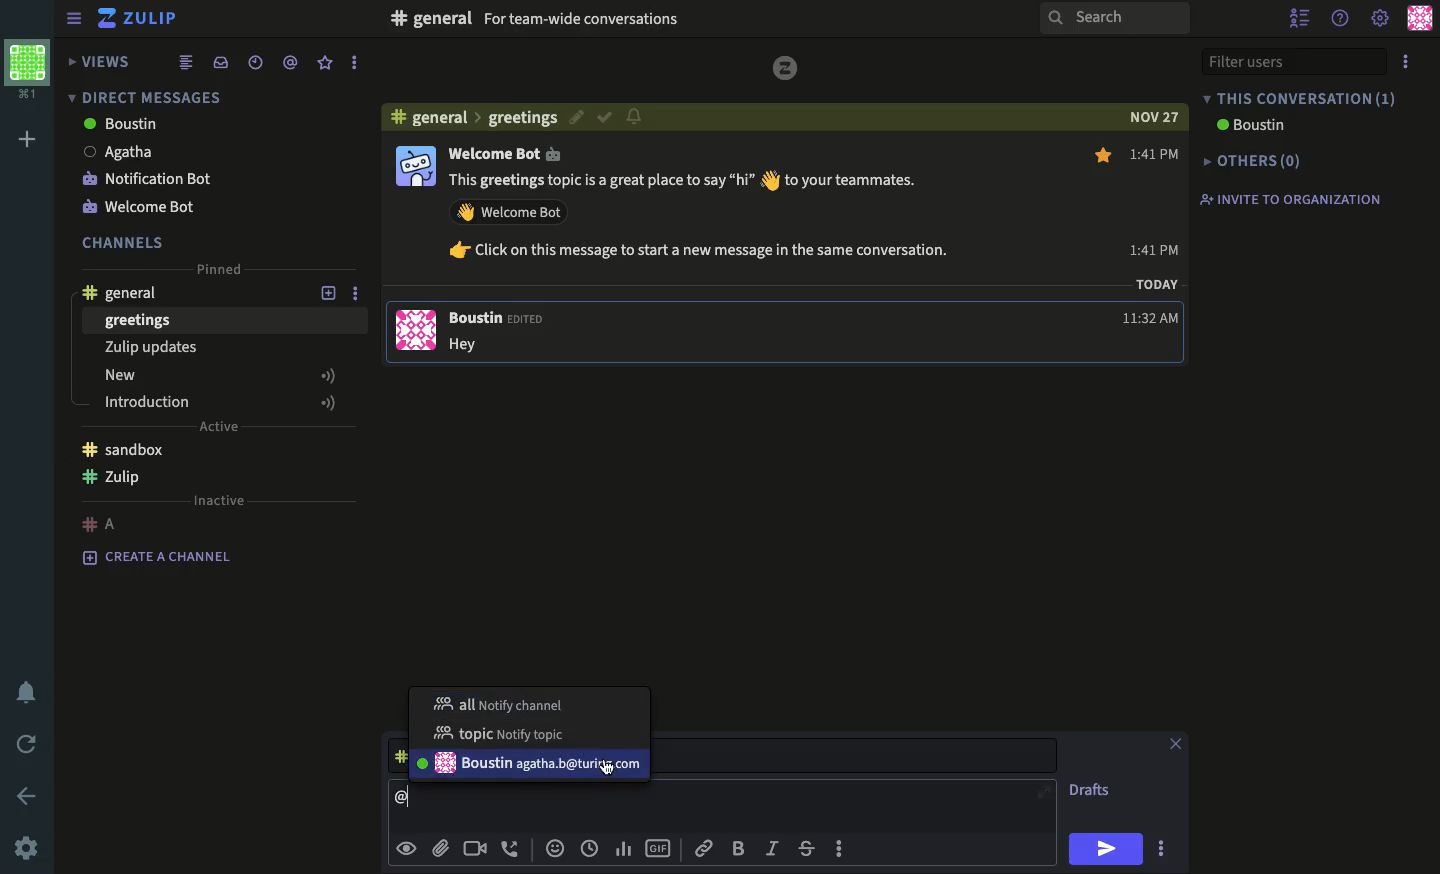 The height and width of the screenshot is (874, 1440). Describe the element at coordinates (409, 796) in the screenshot. I see `@` at that location.